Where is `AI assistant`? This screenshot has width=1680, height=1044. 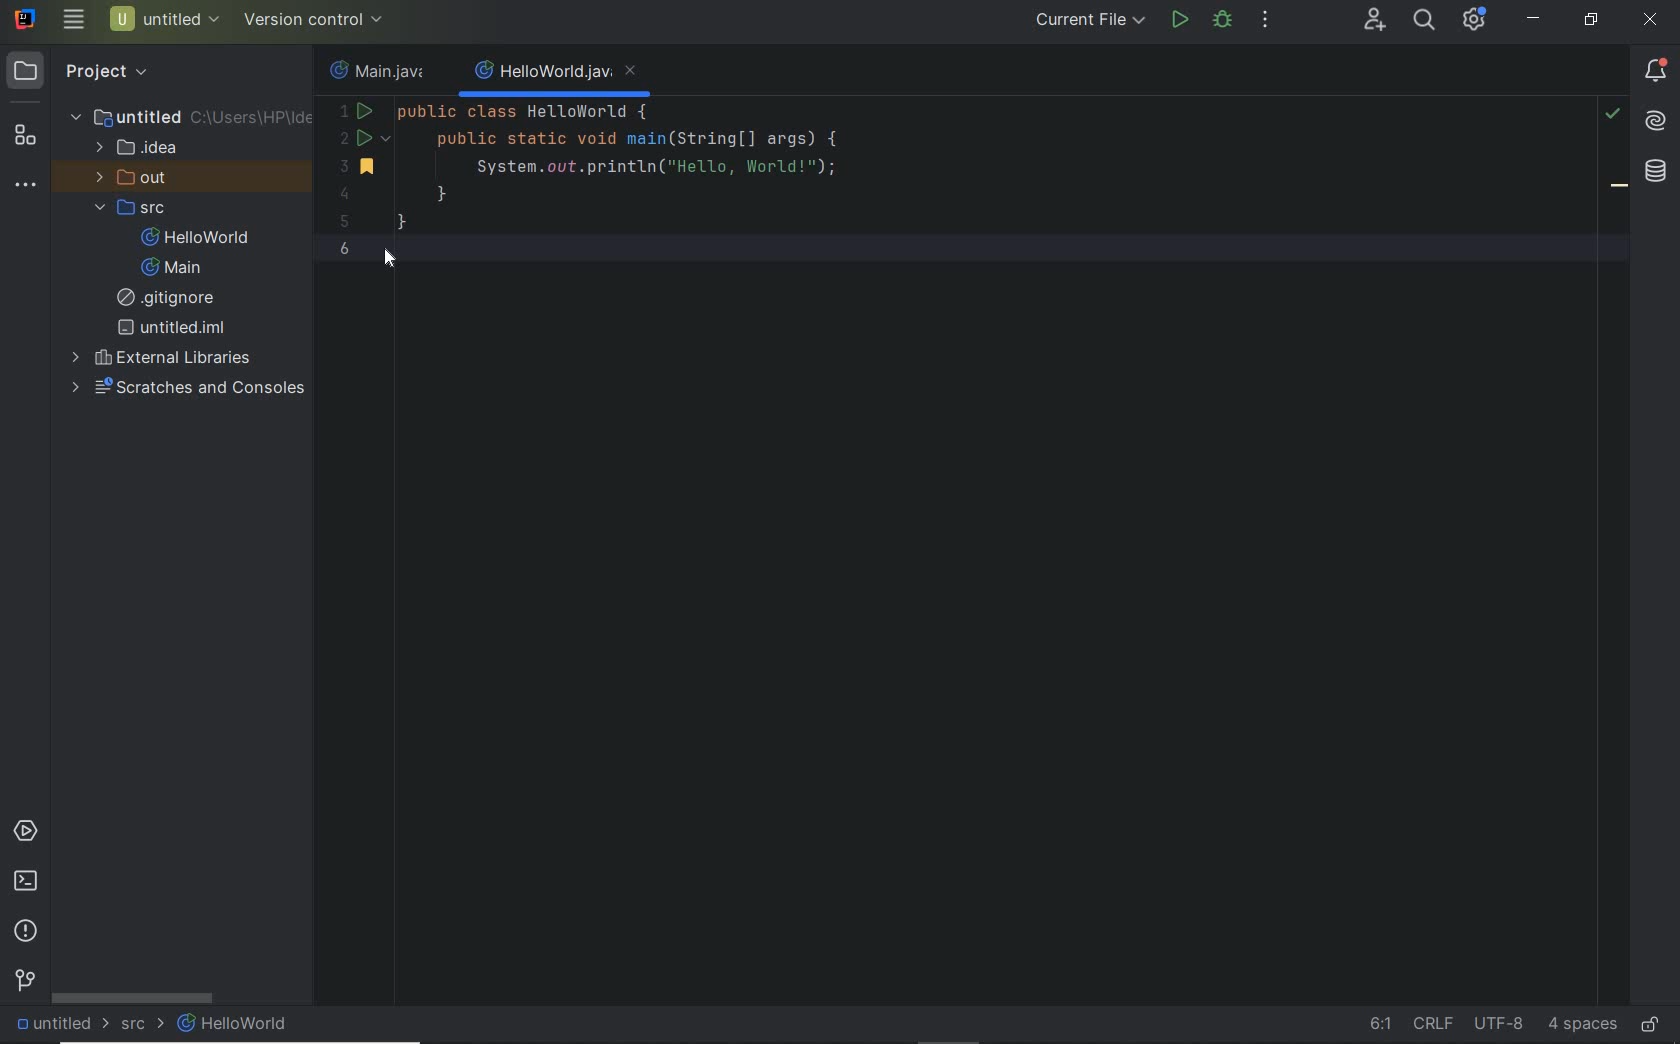 AI assistant is located at coordinates (1654, 122).